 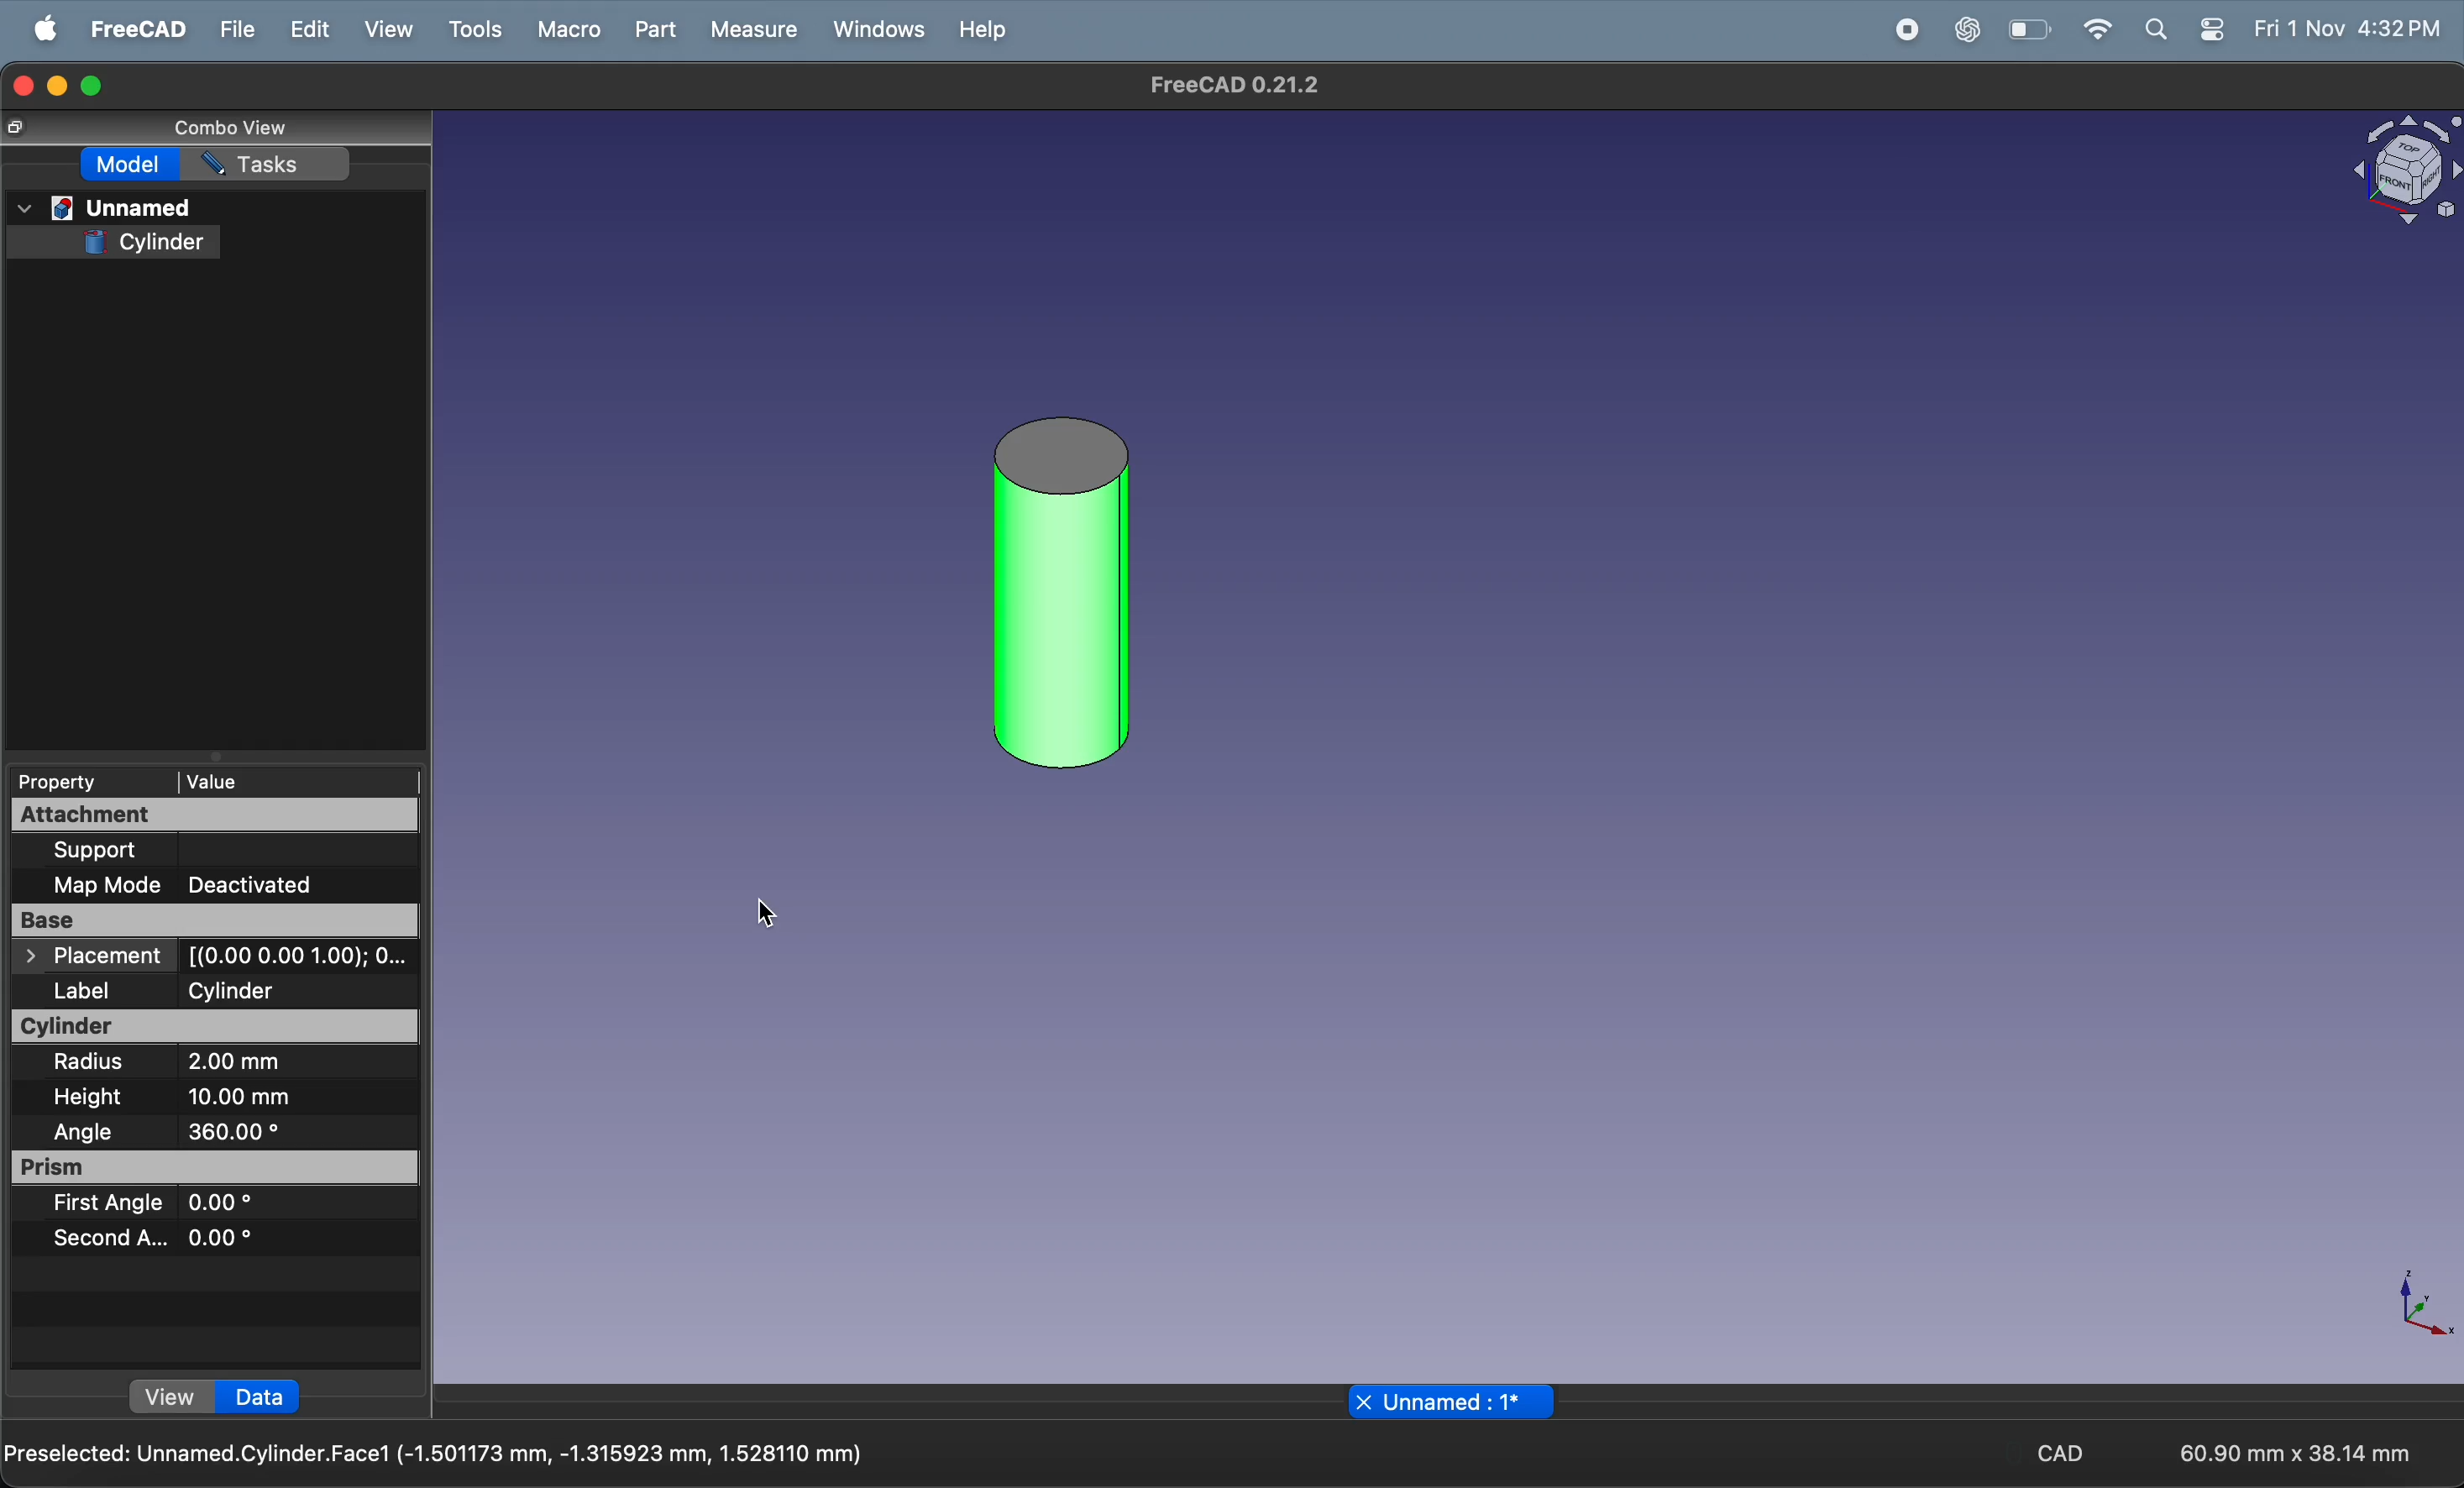 What do you see at coordinates (978, 35) in the screenshot?
I see `help` at bounding box center [978, 35].